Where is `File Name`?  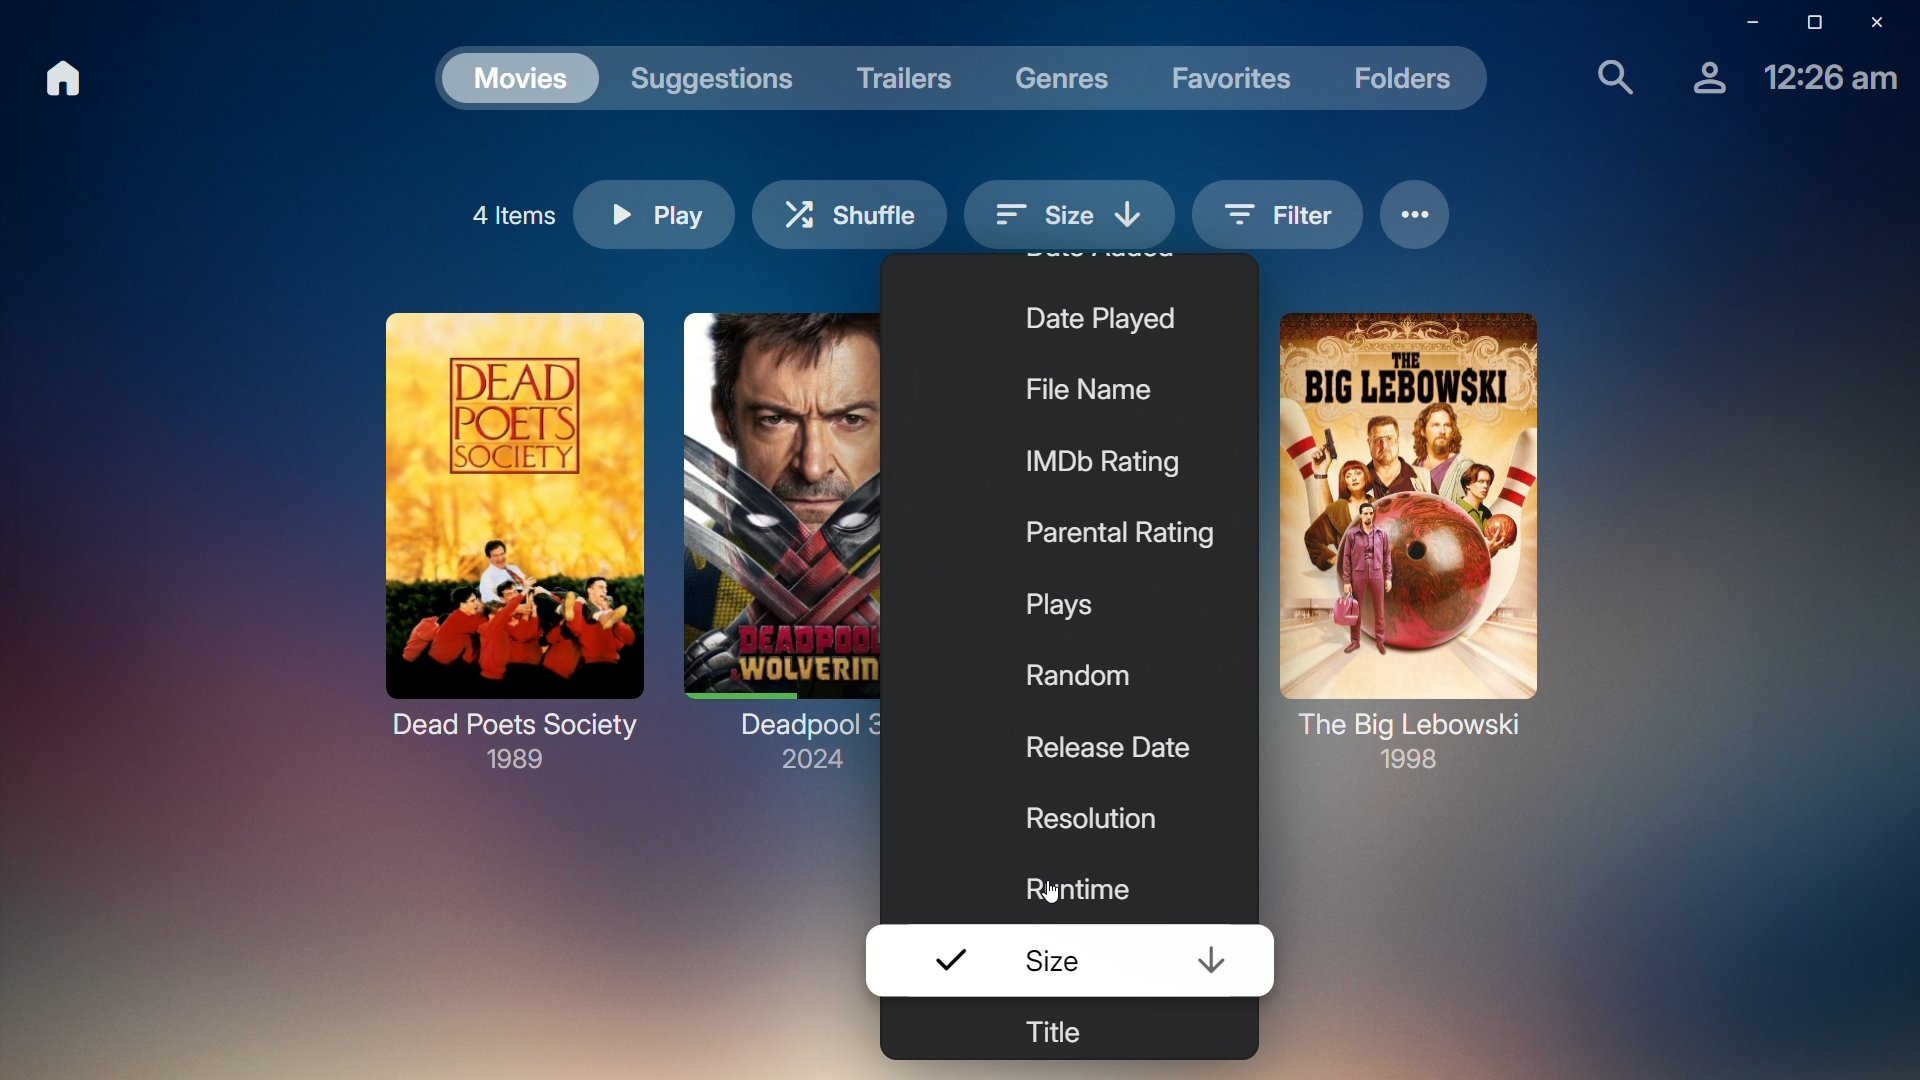 File Name is located at coordinates (1074, 385).